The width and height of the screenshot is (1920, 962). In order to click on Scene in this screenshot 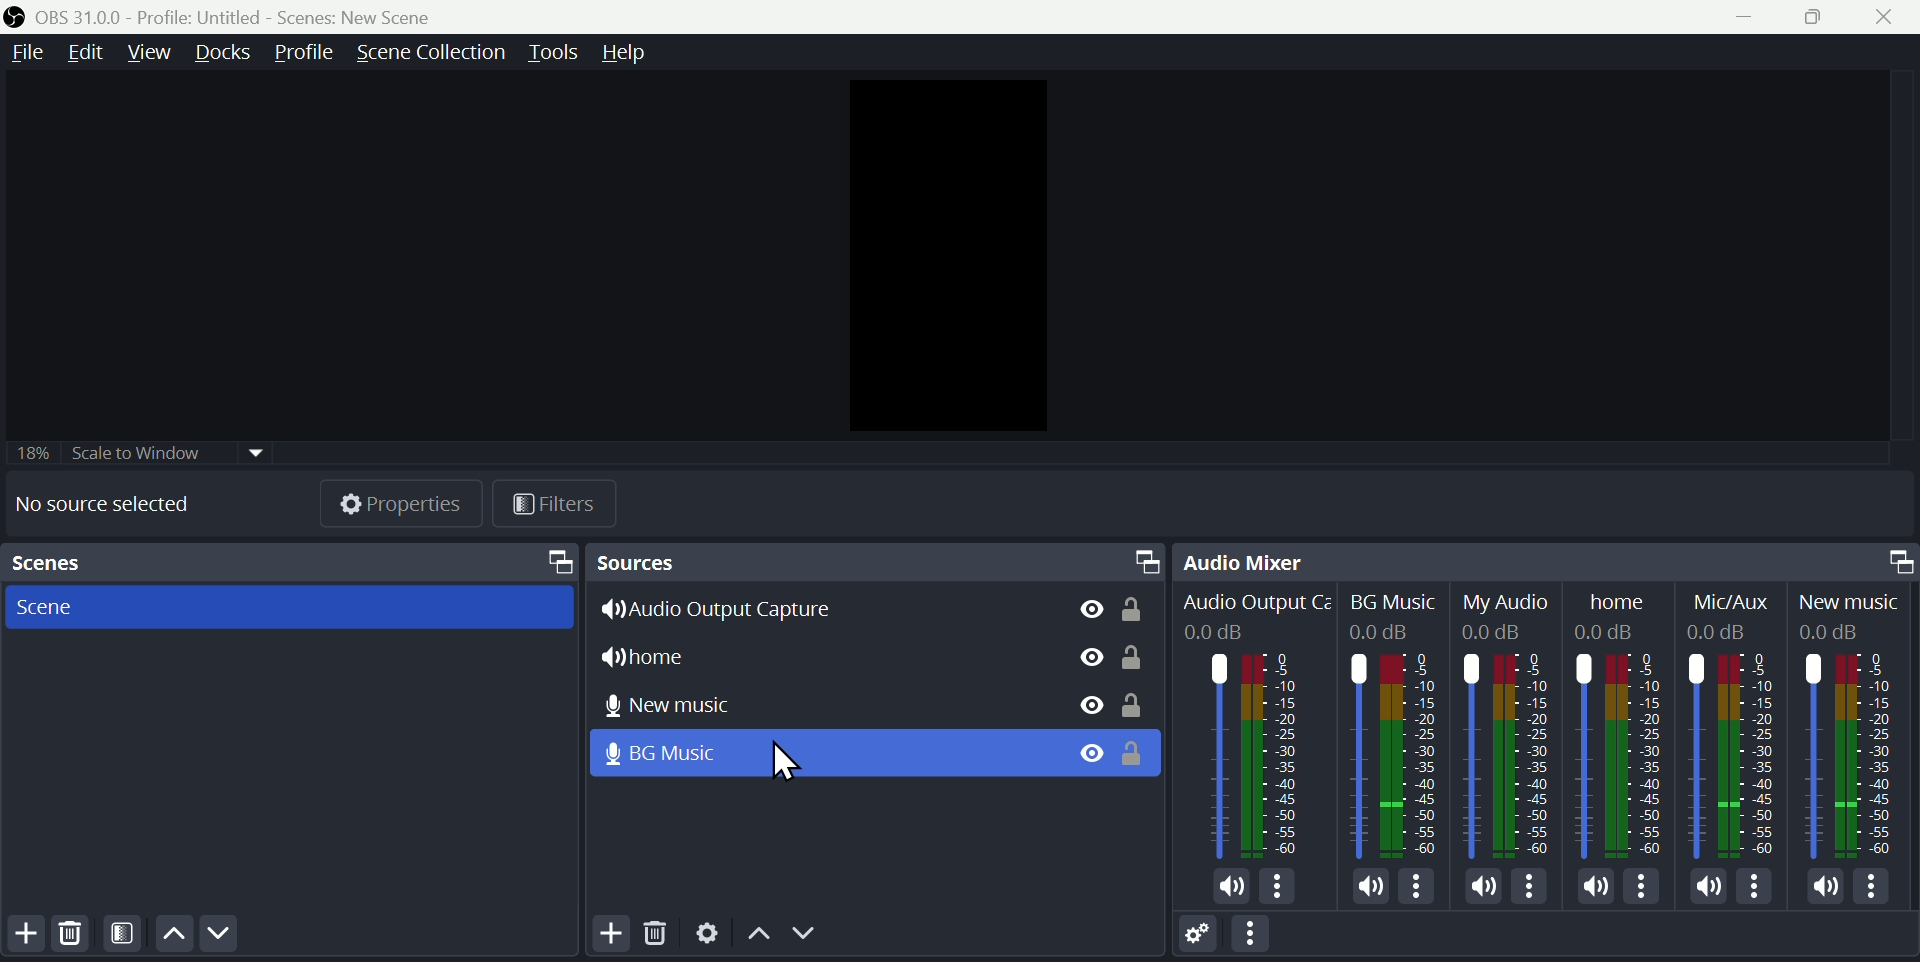, I will do `click(281, 606)`.